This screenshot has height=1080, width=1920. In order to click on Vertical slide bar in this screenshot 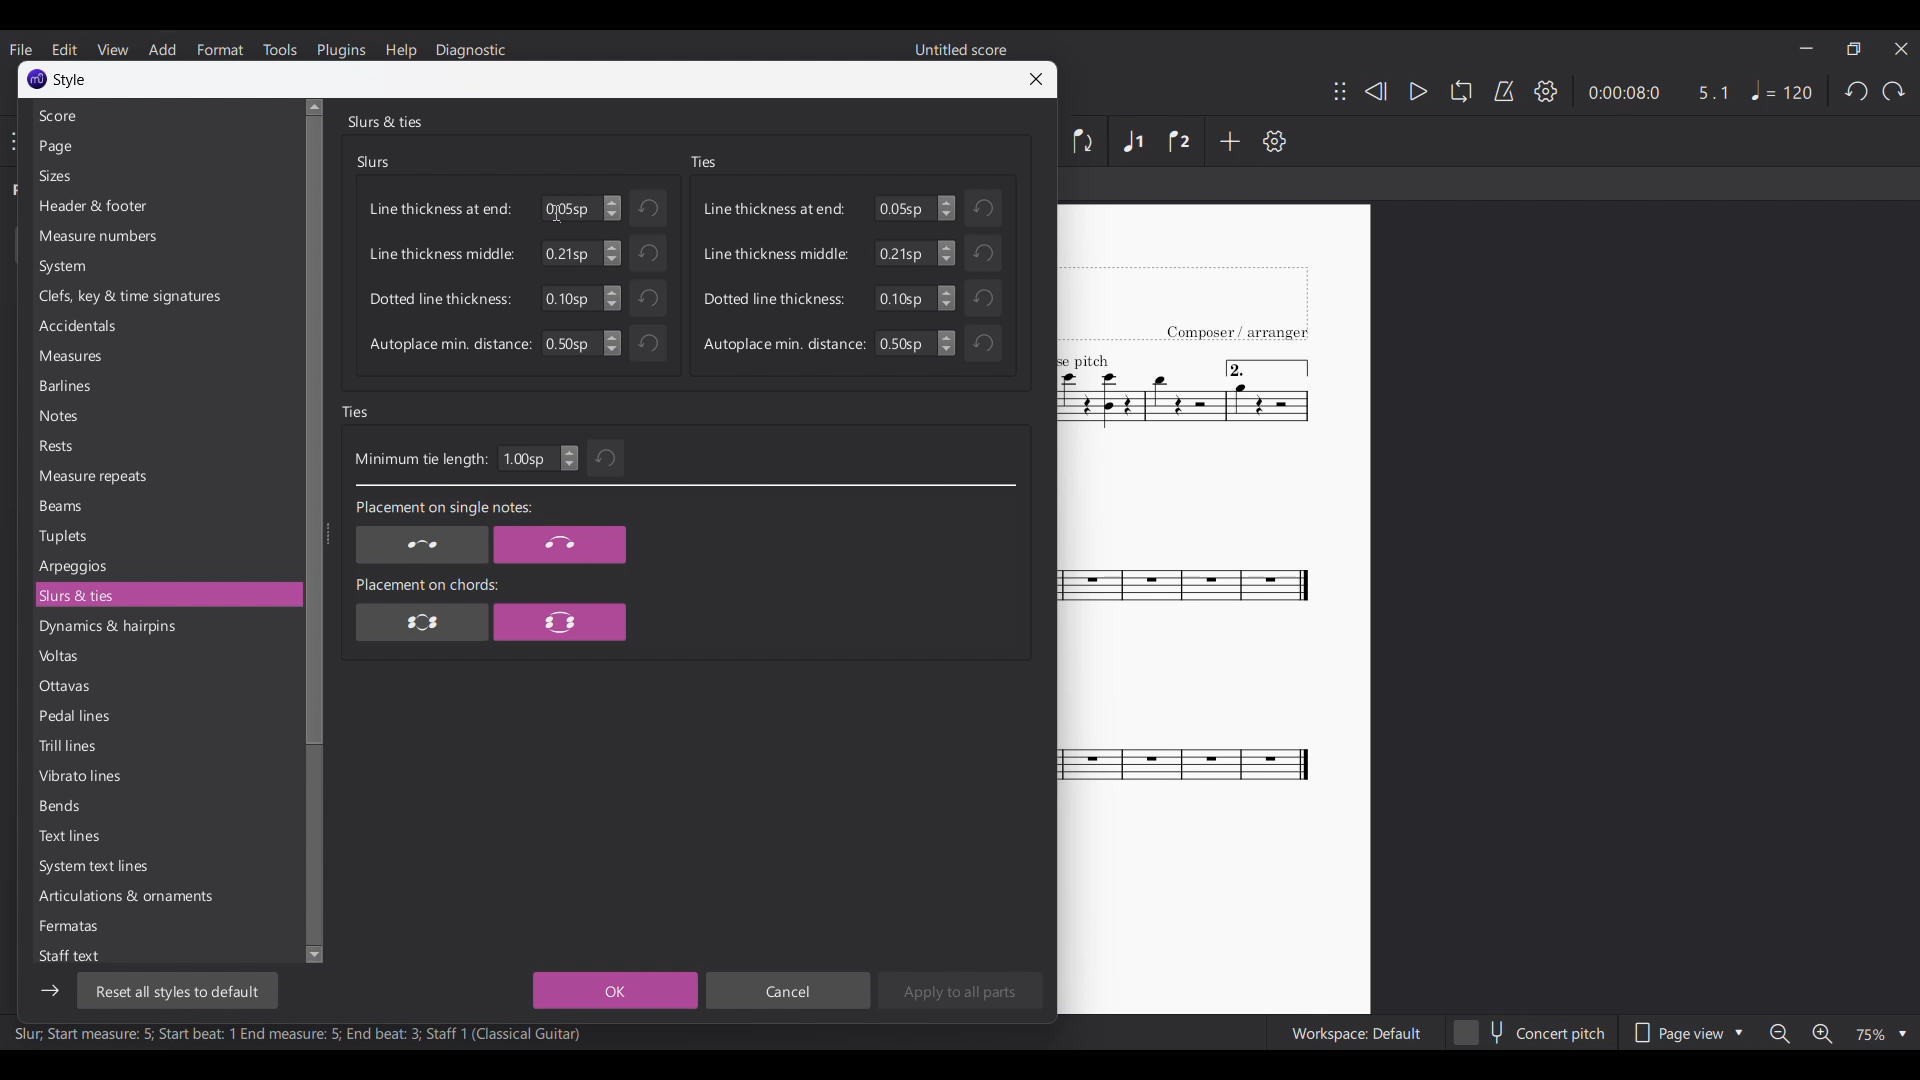, I will do `click(310, 531)`.